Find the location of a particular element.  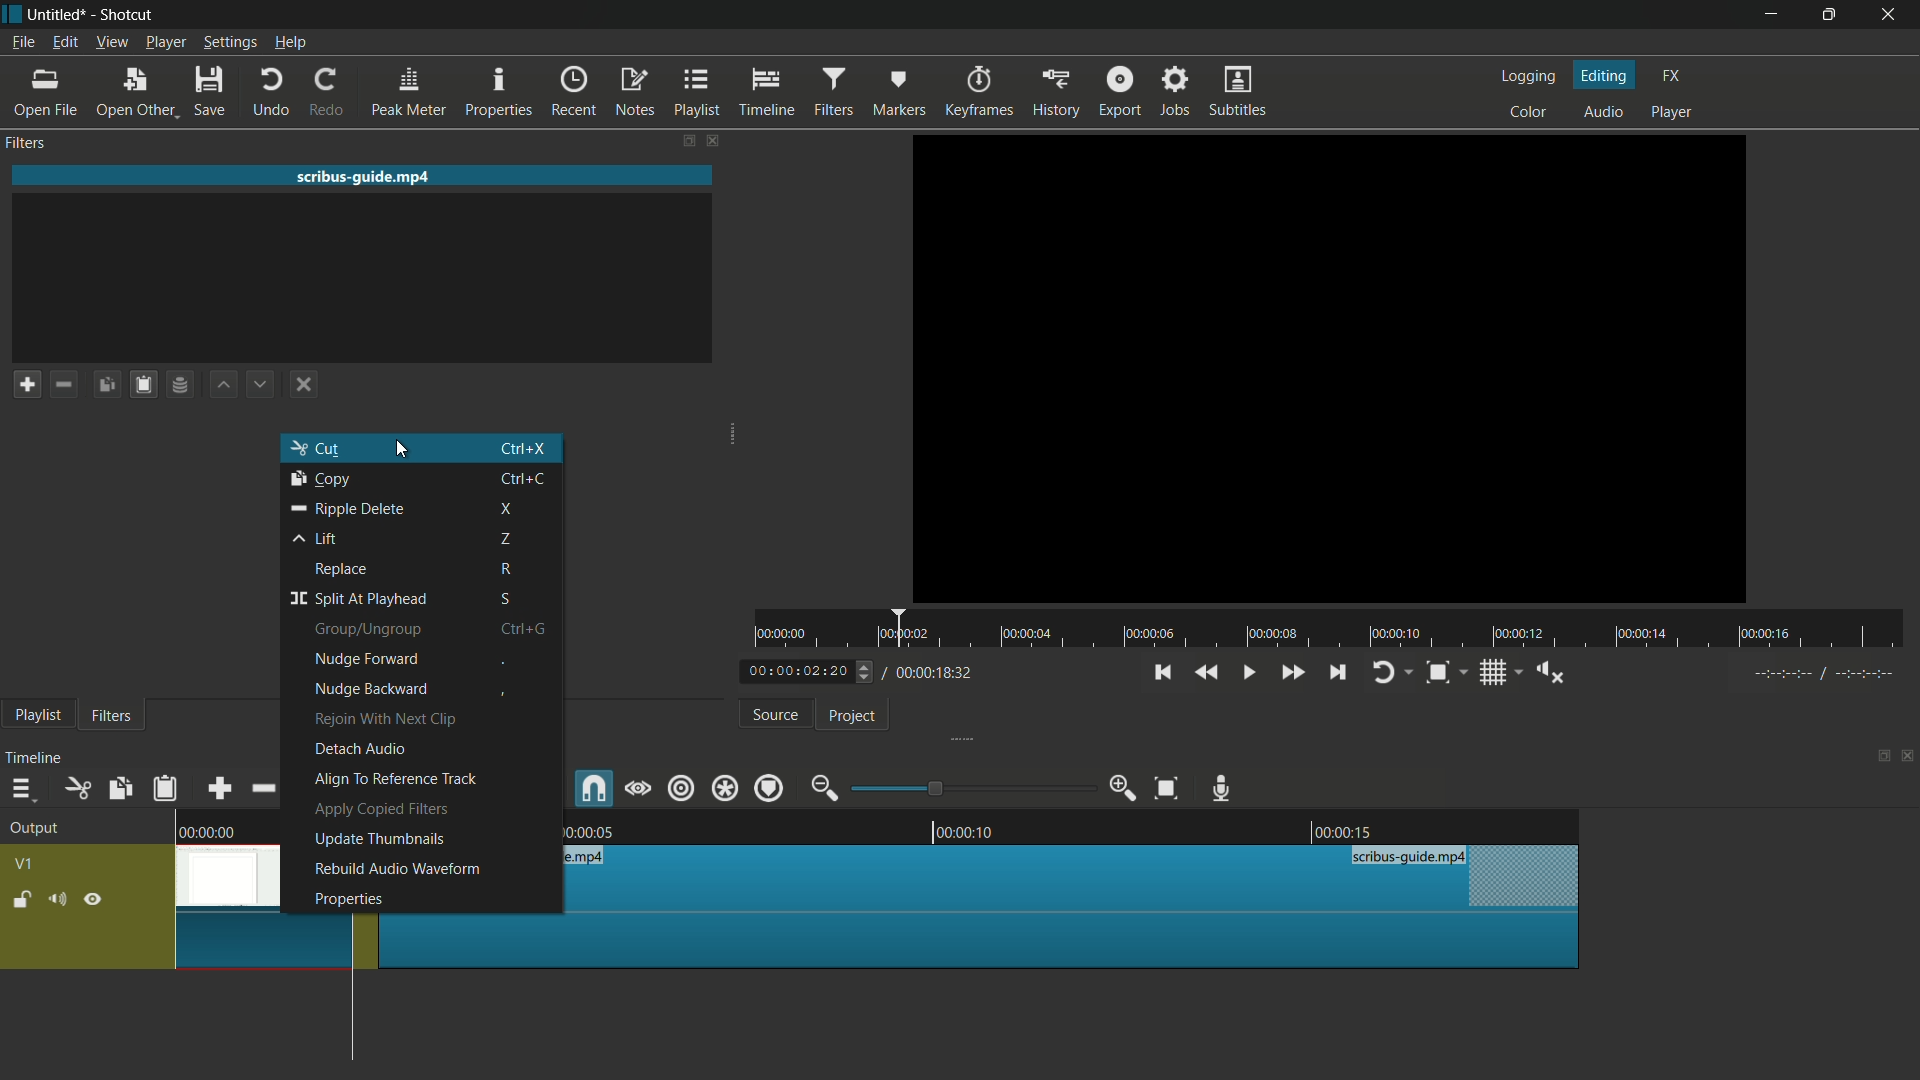

toggle play or pause is located at coordinates (1247, 672).